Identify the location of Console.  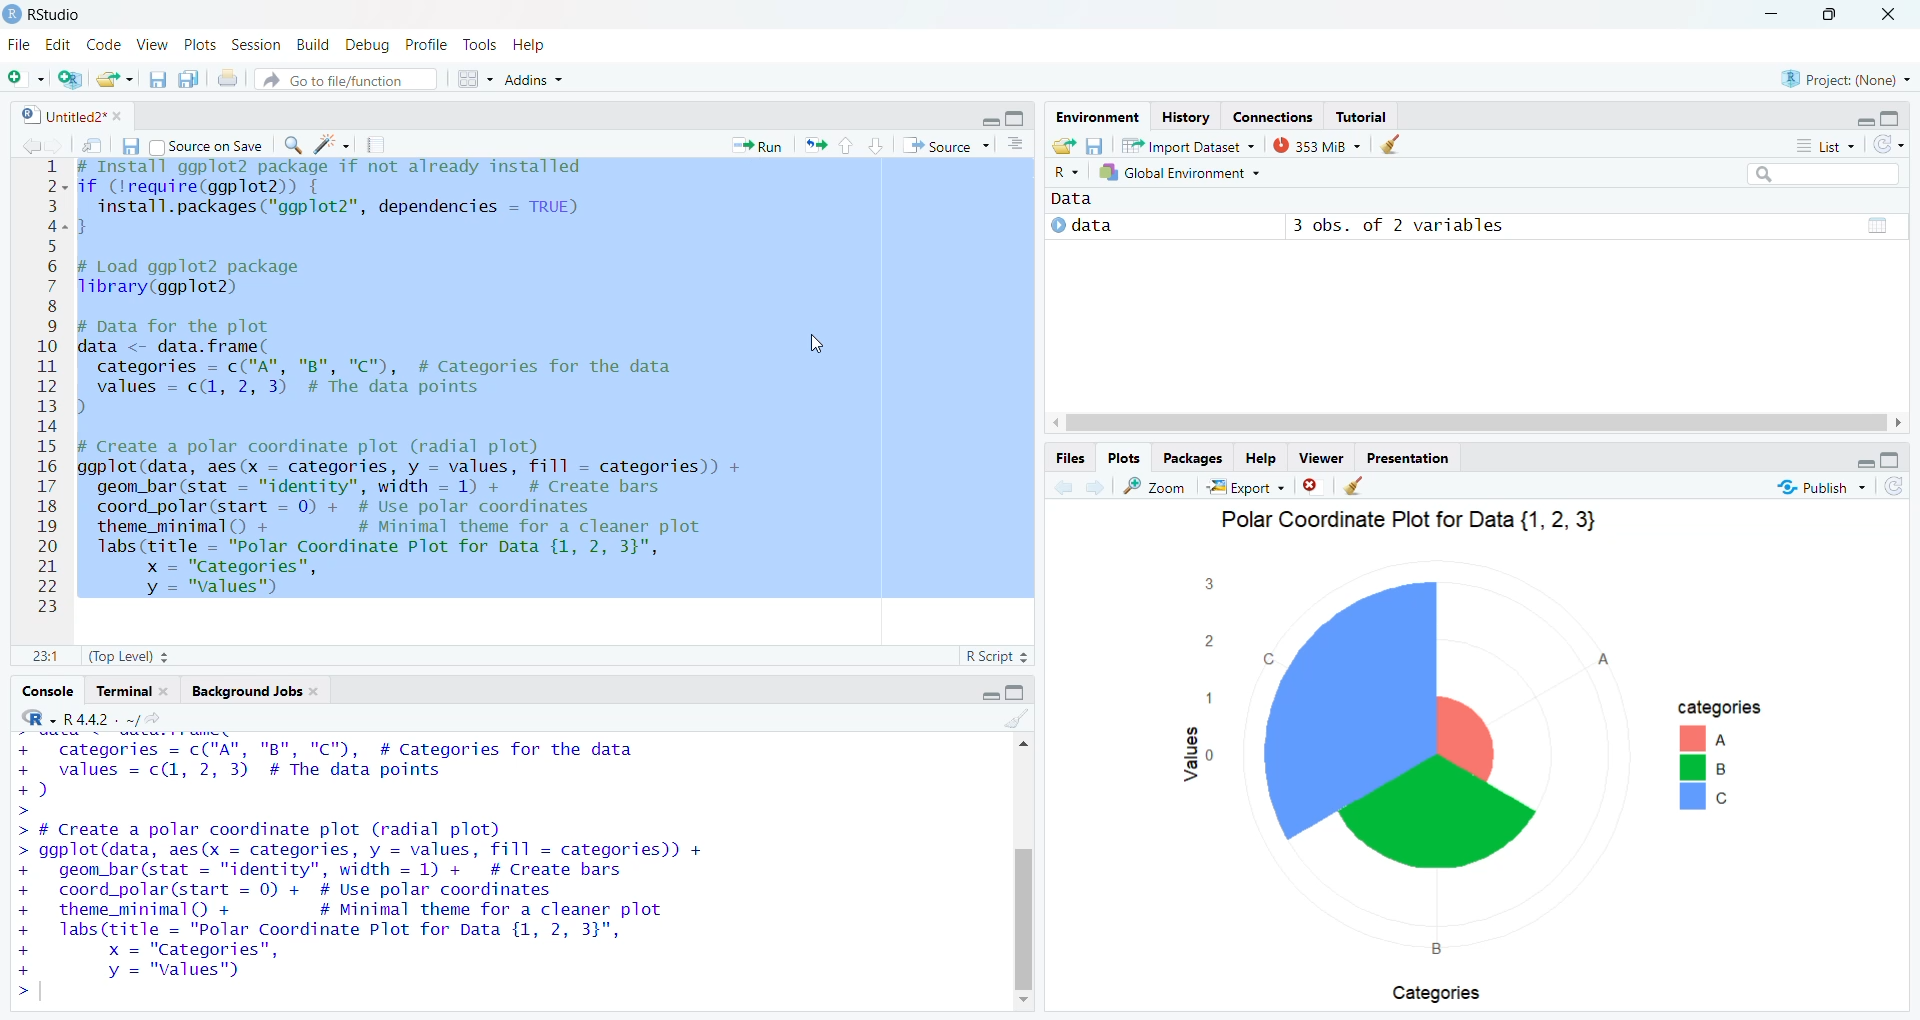
(44, 693).